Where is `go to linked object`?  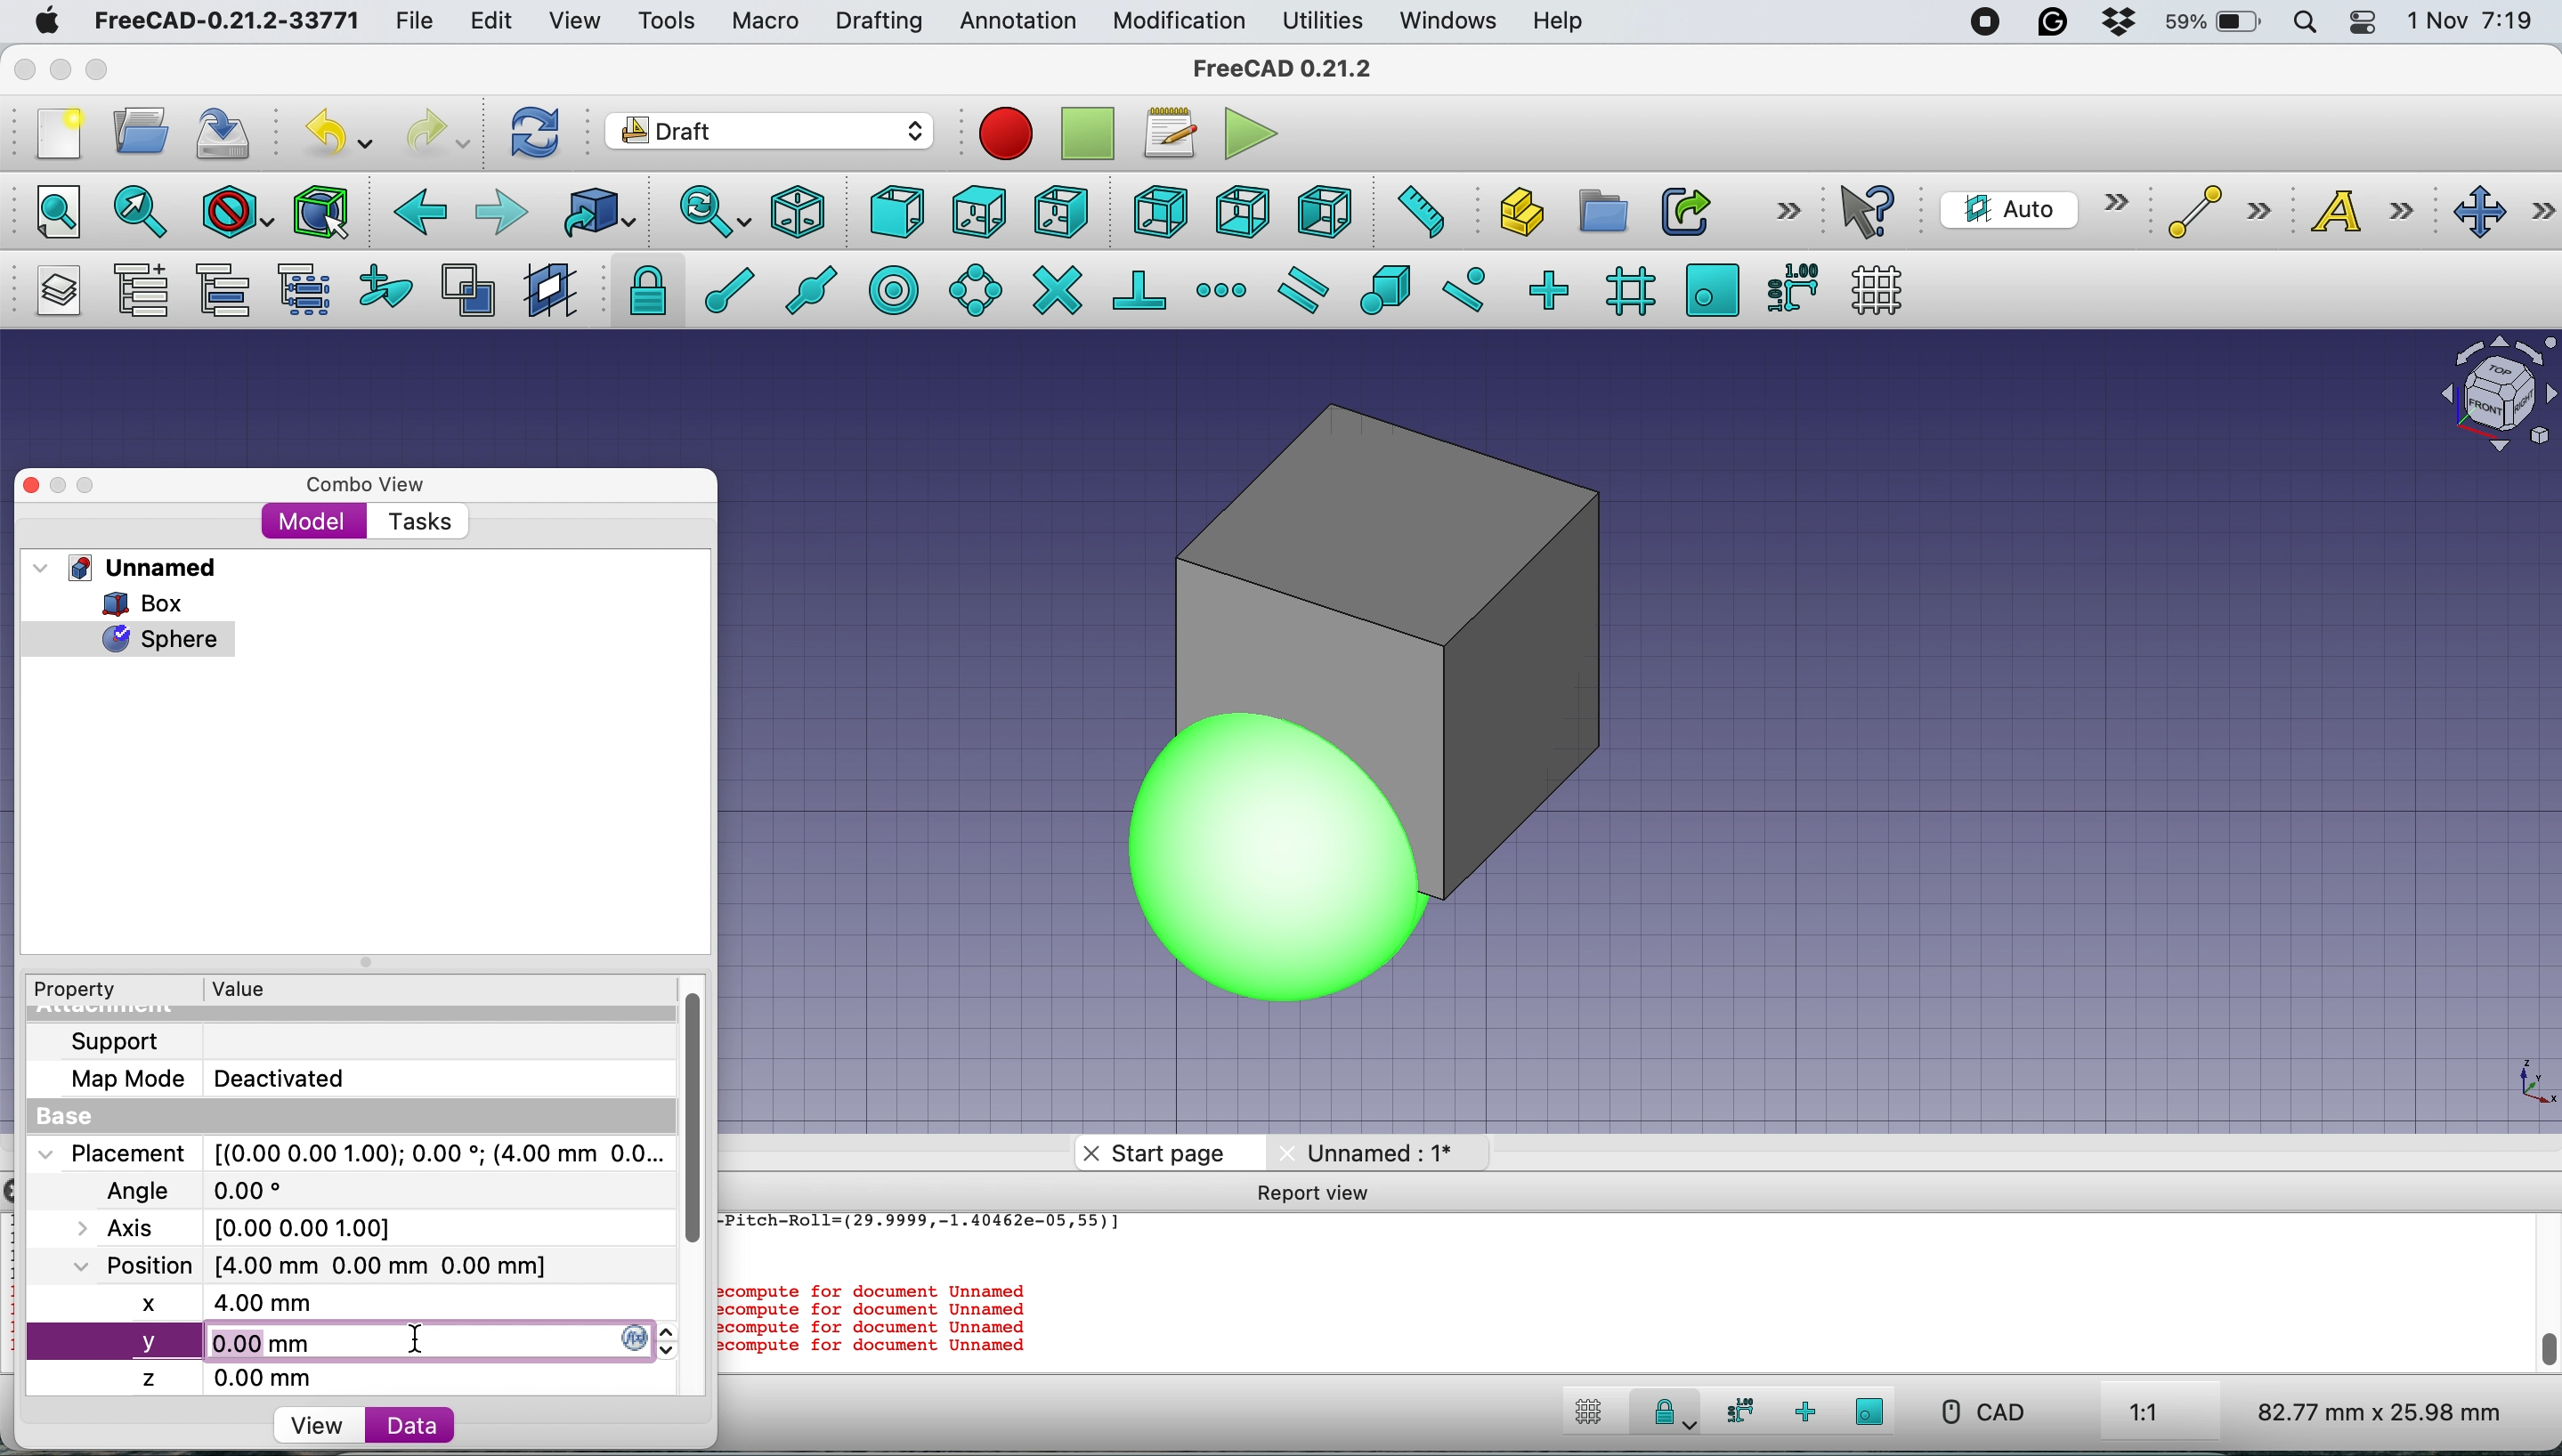
go to linked object is located at coordinates (598, 212).